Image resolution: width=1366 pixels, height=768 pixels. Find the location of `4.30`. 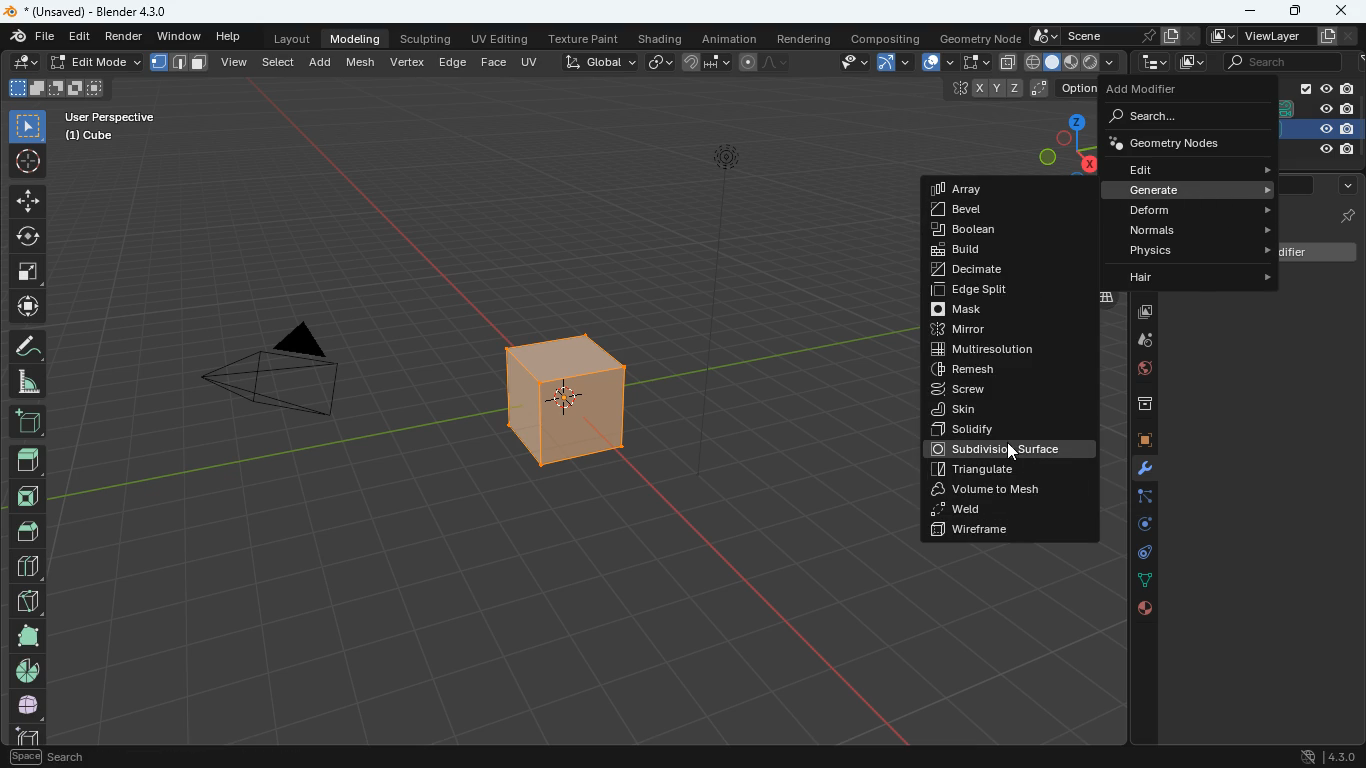

4.30 is located at coordinates (1324, 755).